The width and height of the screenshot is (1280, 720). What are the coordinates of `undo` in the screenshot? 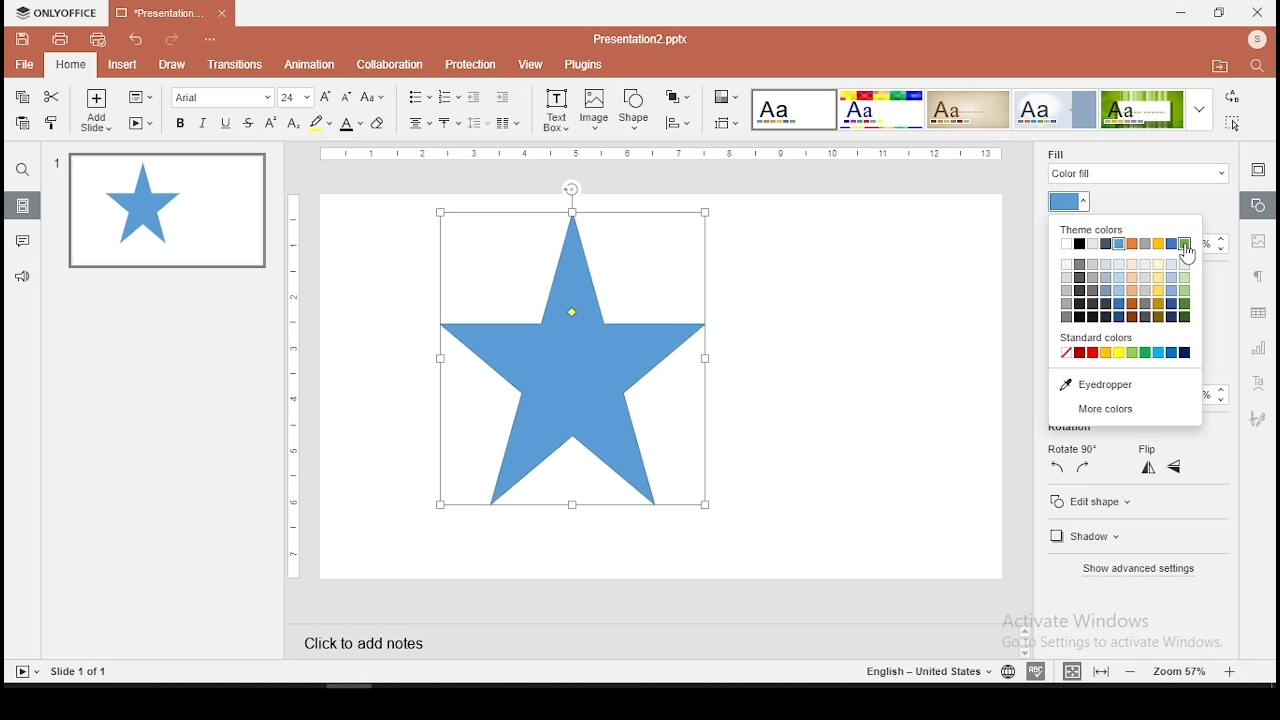 It's located at (138, 39).